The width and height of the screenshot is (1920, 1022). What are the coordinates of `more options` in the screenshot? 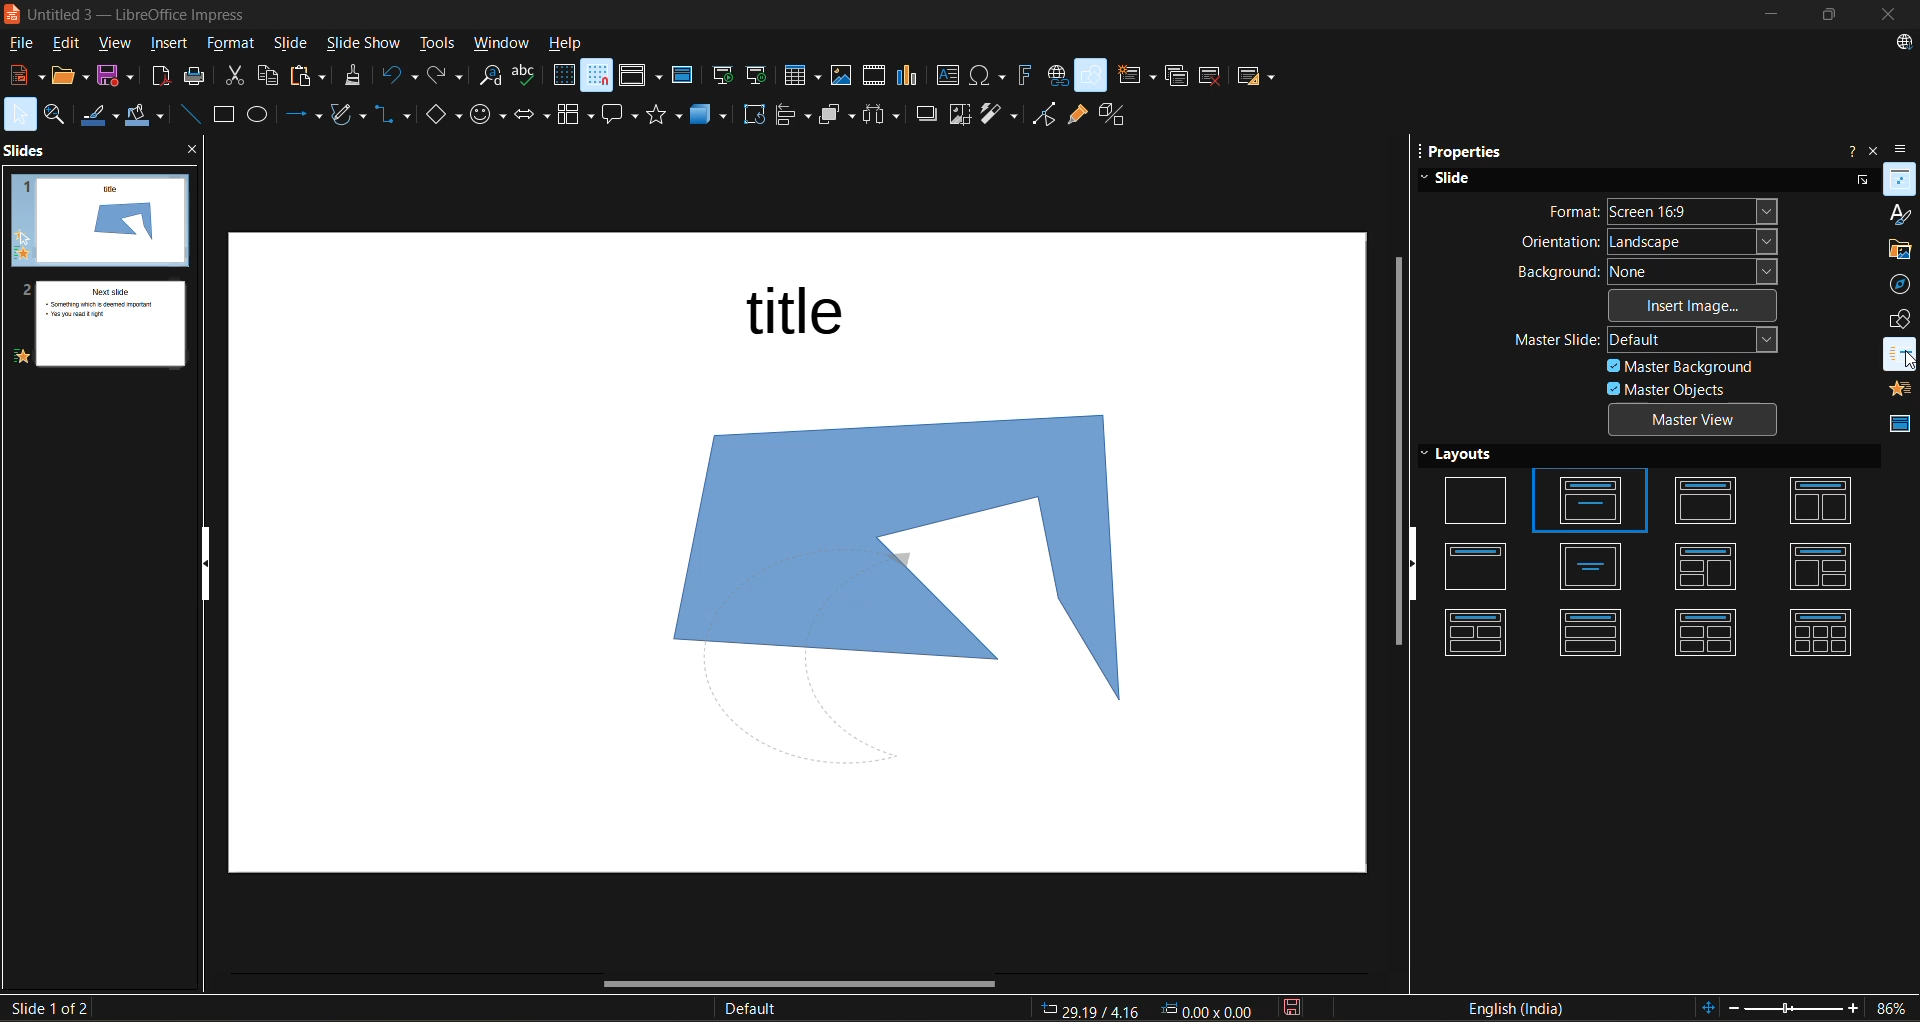 It's located at (1860, 178).